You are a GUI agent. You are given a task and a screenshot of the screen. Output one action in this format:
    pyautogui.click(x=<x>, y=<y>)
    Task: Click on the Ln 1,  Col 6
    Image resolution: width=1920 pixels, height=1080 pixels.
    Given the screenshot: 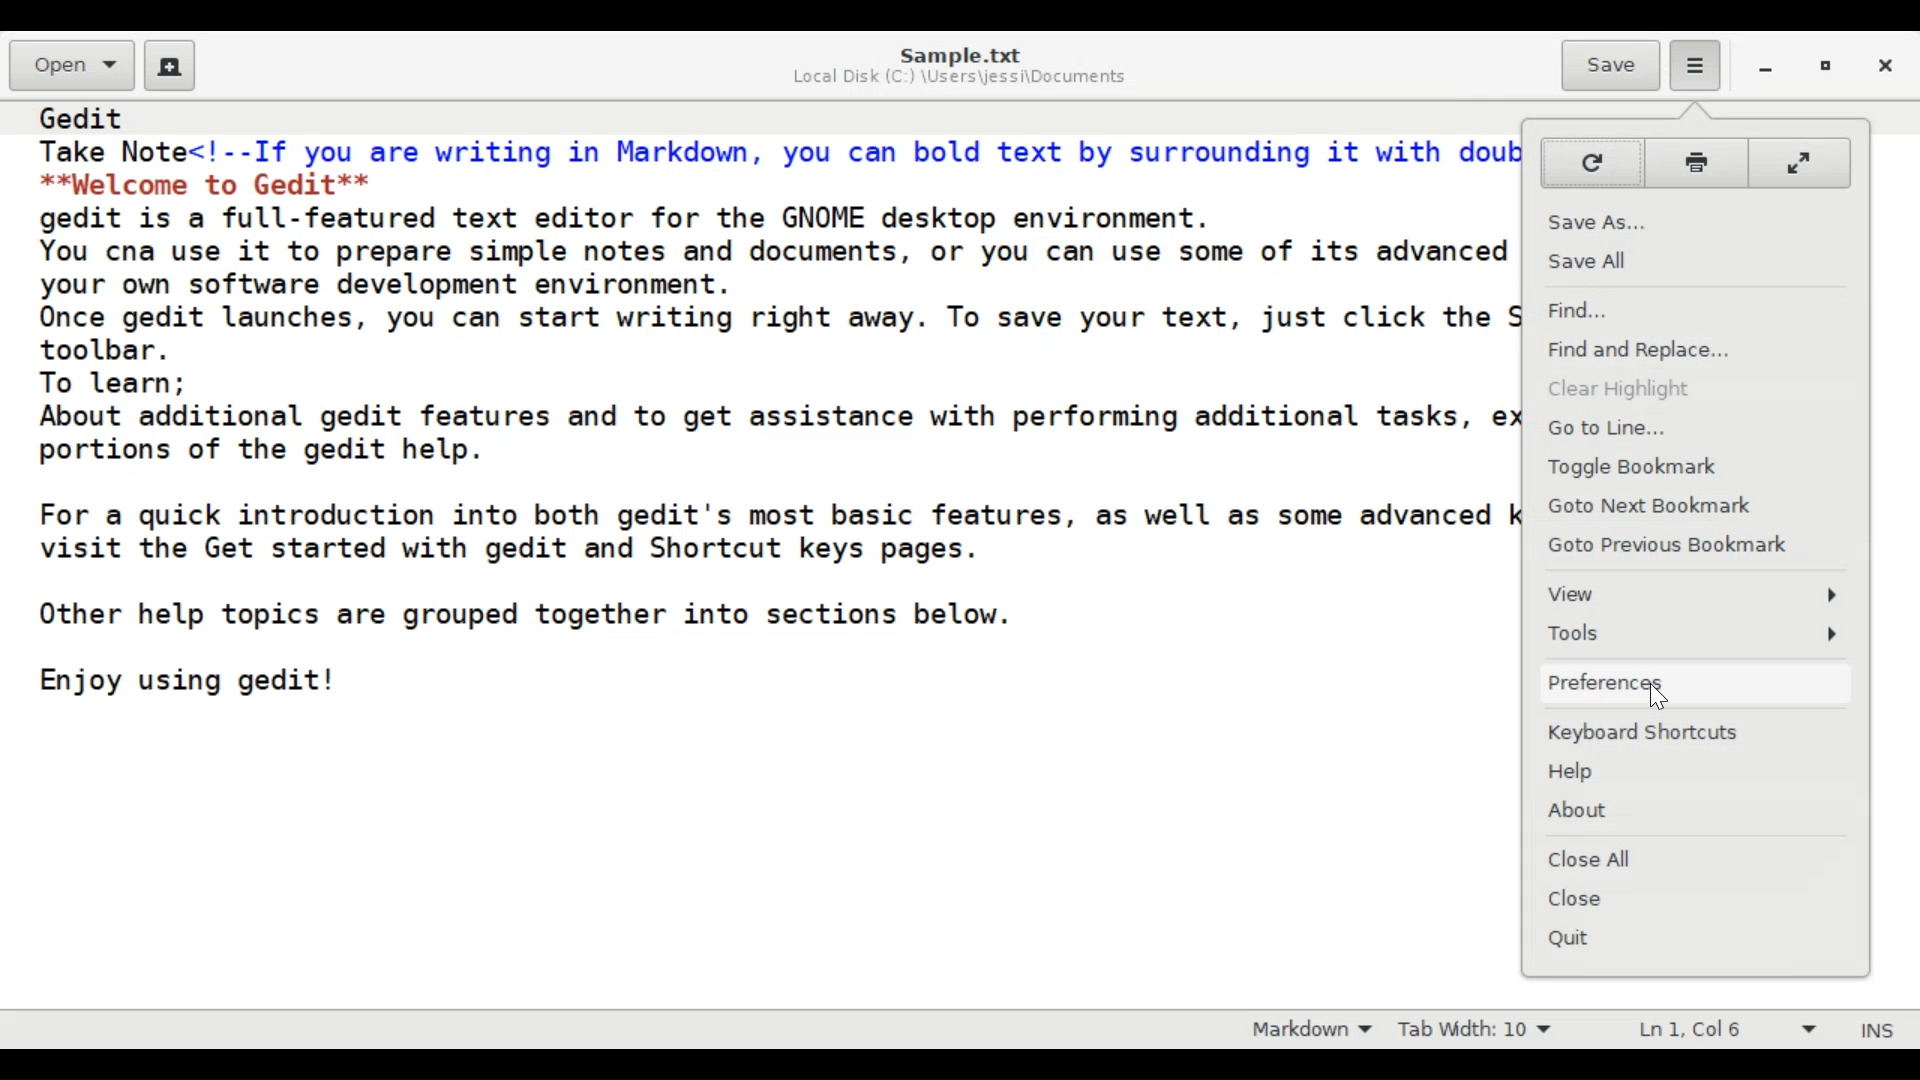 What is the action you would take?
    pyautogui.click(x=1720, y=1030)
    